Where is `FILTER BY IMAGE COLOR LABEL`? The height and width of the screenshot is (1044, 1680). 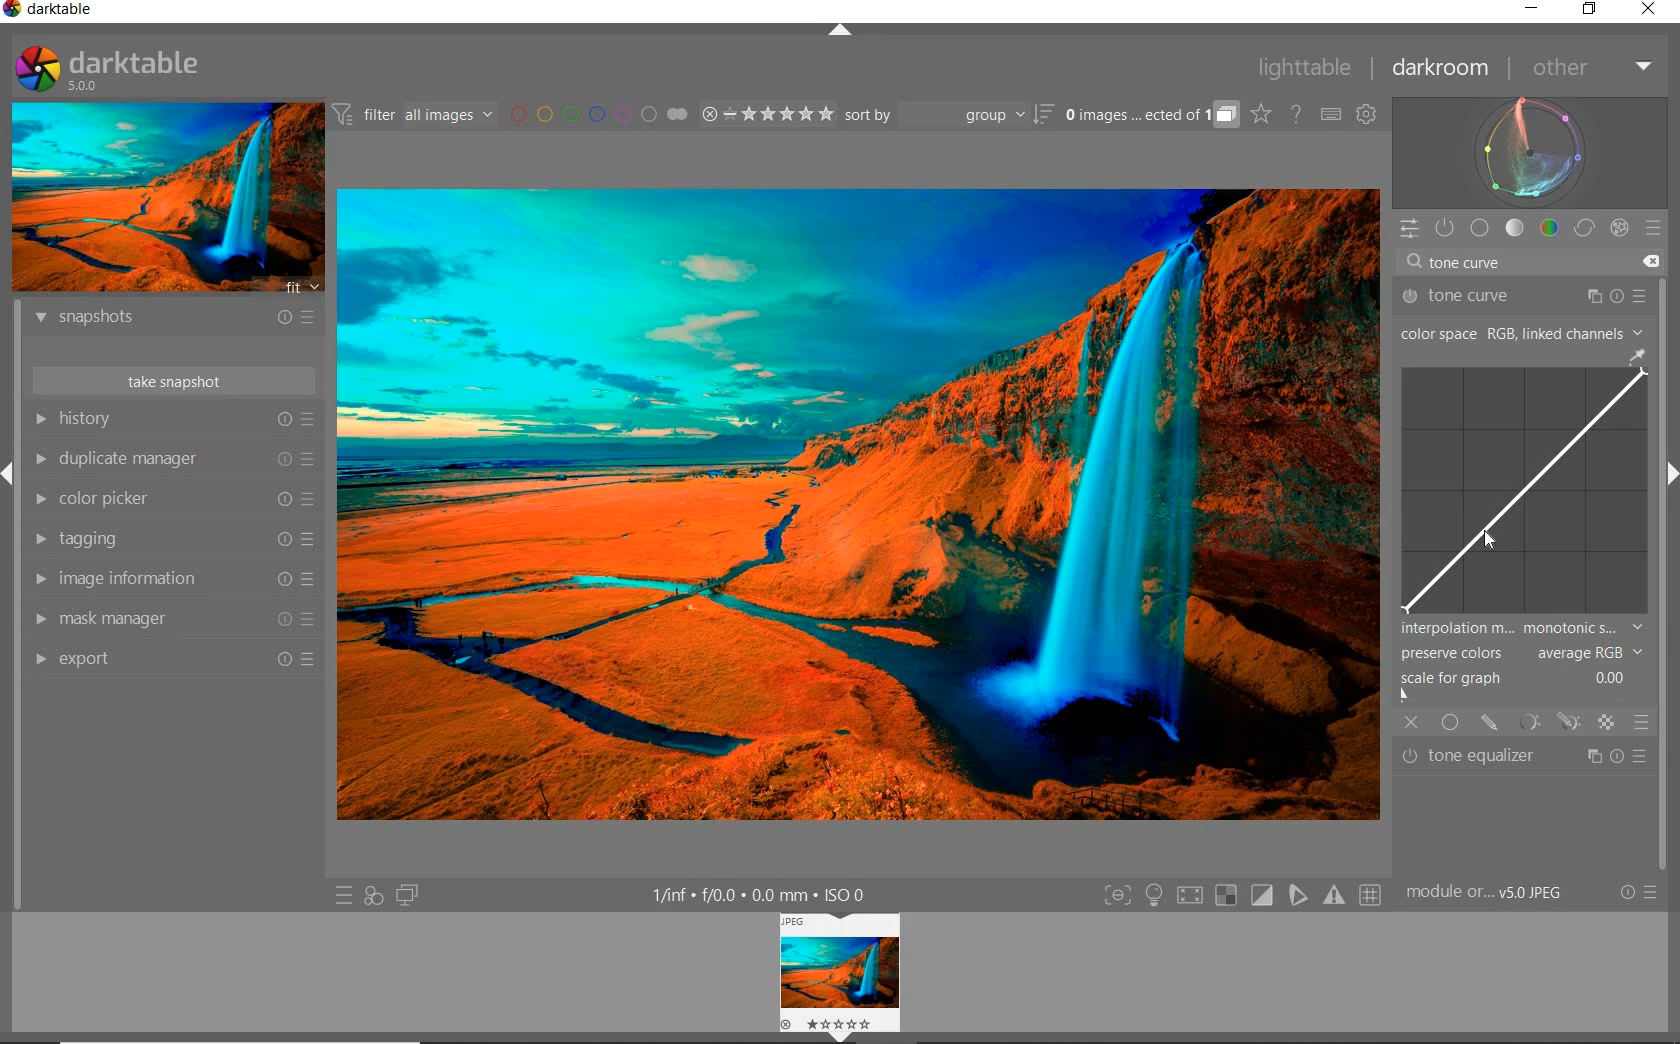
FILTER BY IMAGE COLOR LABEL is located at coordinates (600, 115).